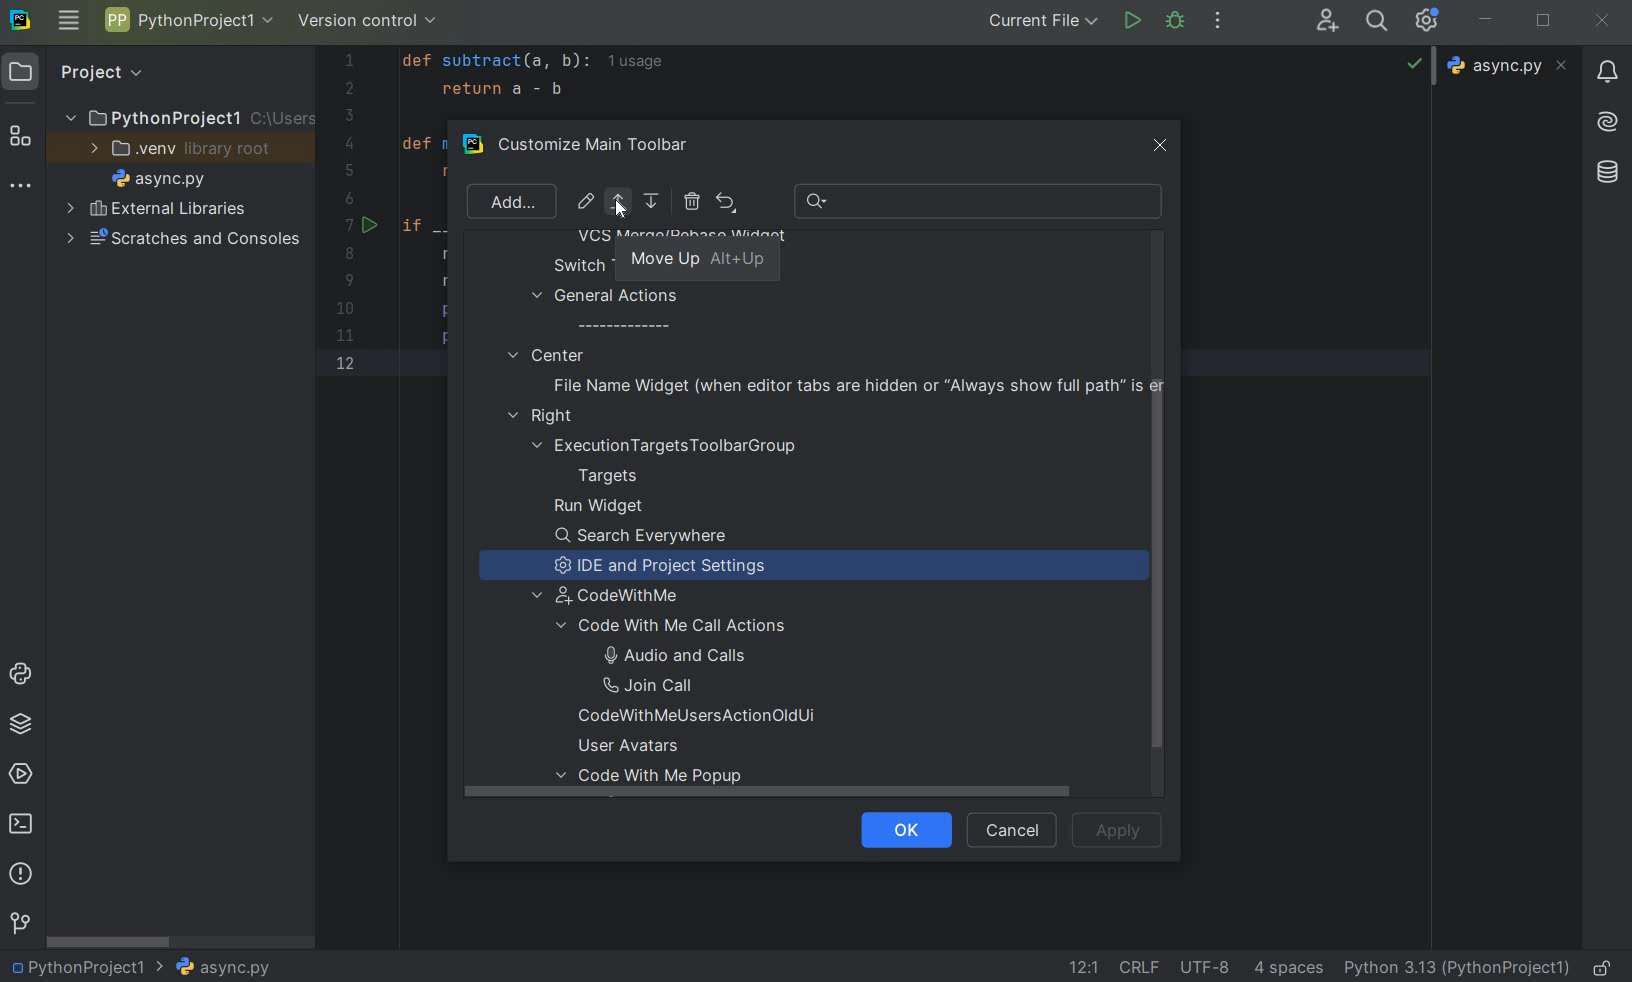 The height and width of the screenshot is (982, 1632). I want to click on PROJECT NAME, so click(87, 965).